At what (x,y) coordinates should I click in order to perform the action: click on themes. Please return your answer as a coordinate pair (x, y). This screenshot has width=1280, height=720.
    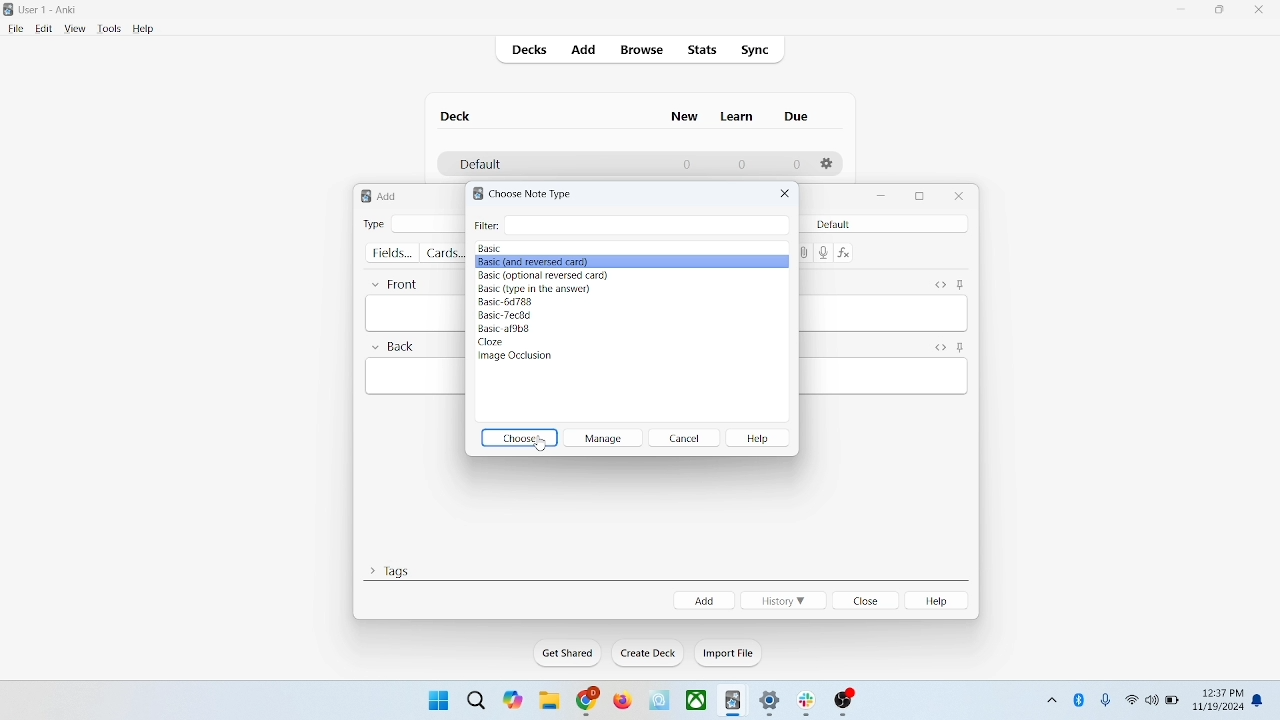
    Looking at the image, I should click on (513, 700).